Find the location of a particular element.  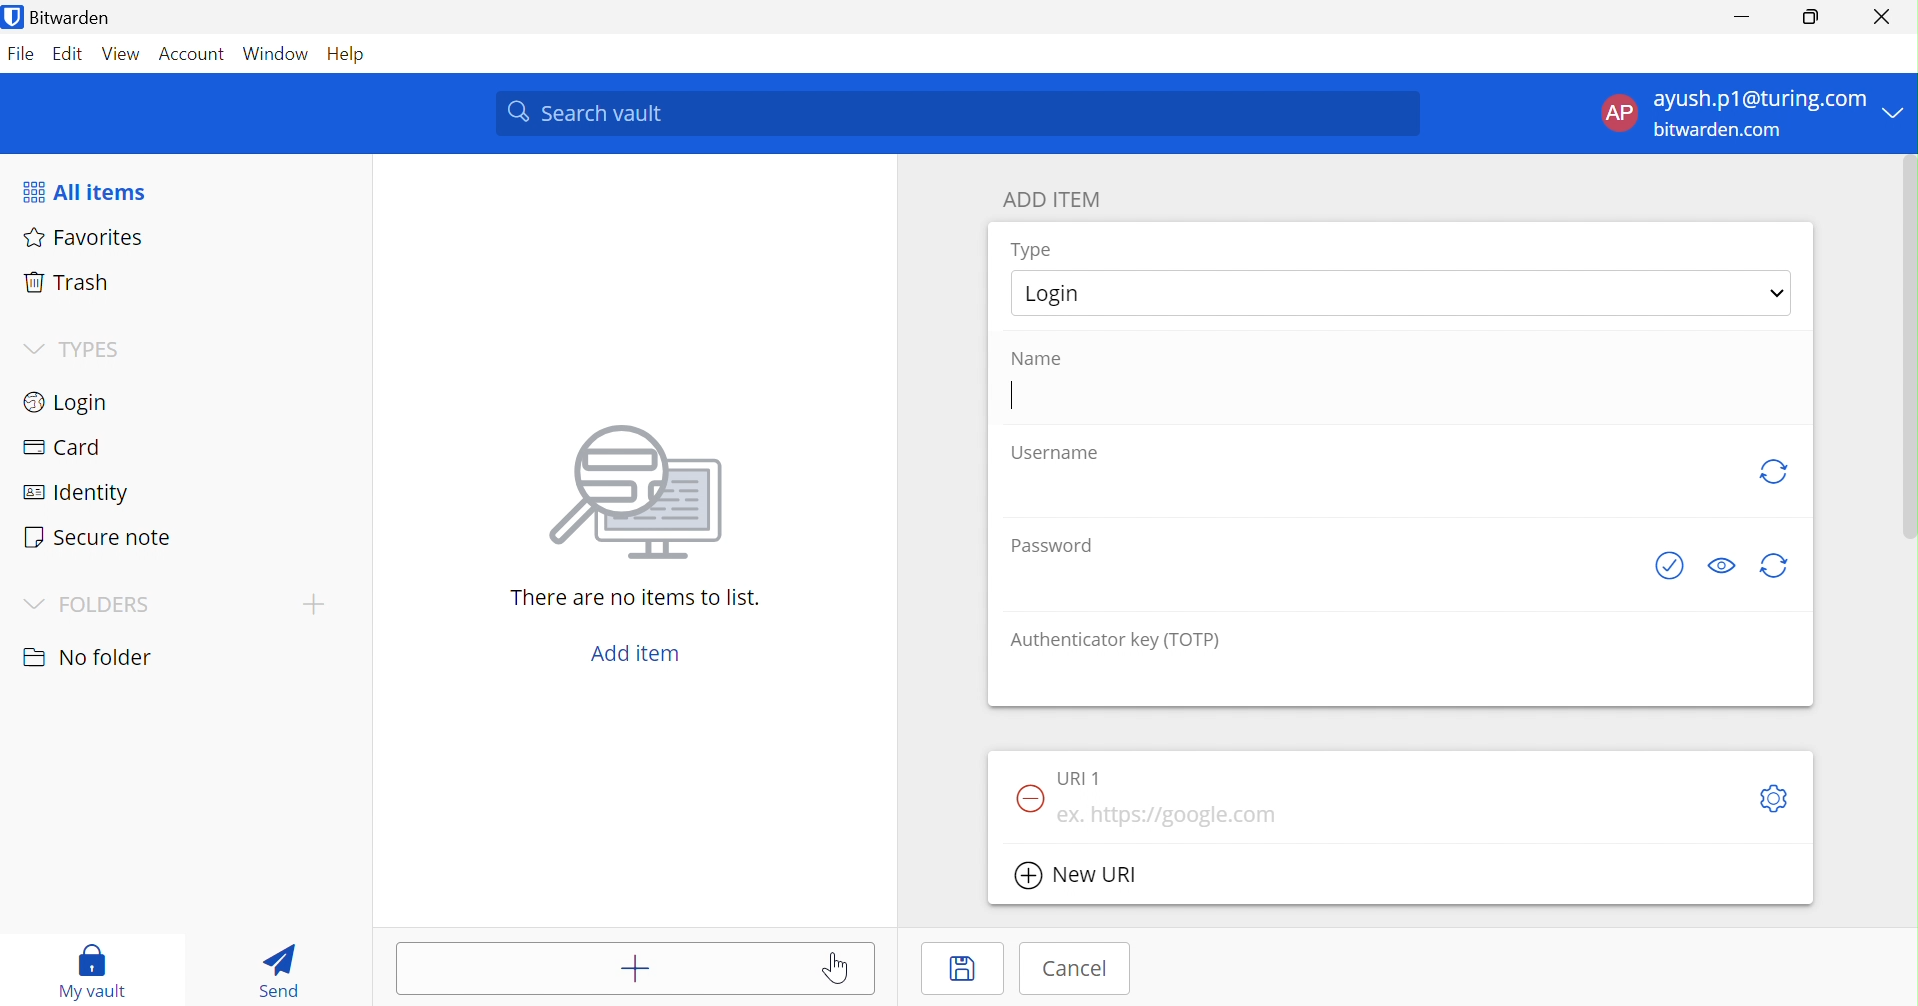

FOLDERS is located at coordinates (106, 607).